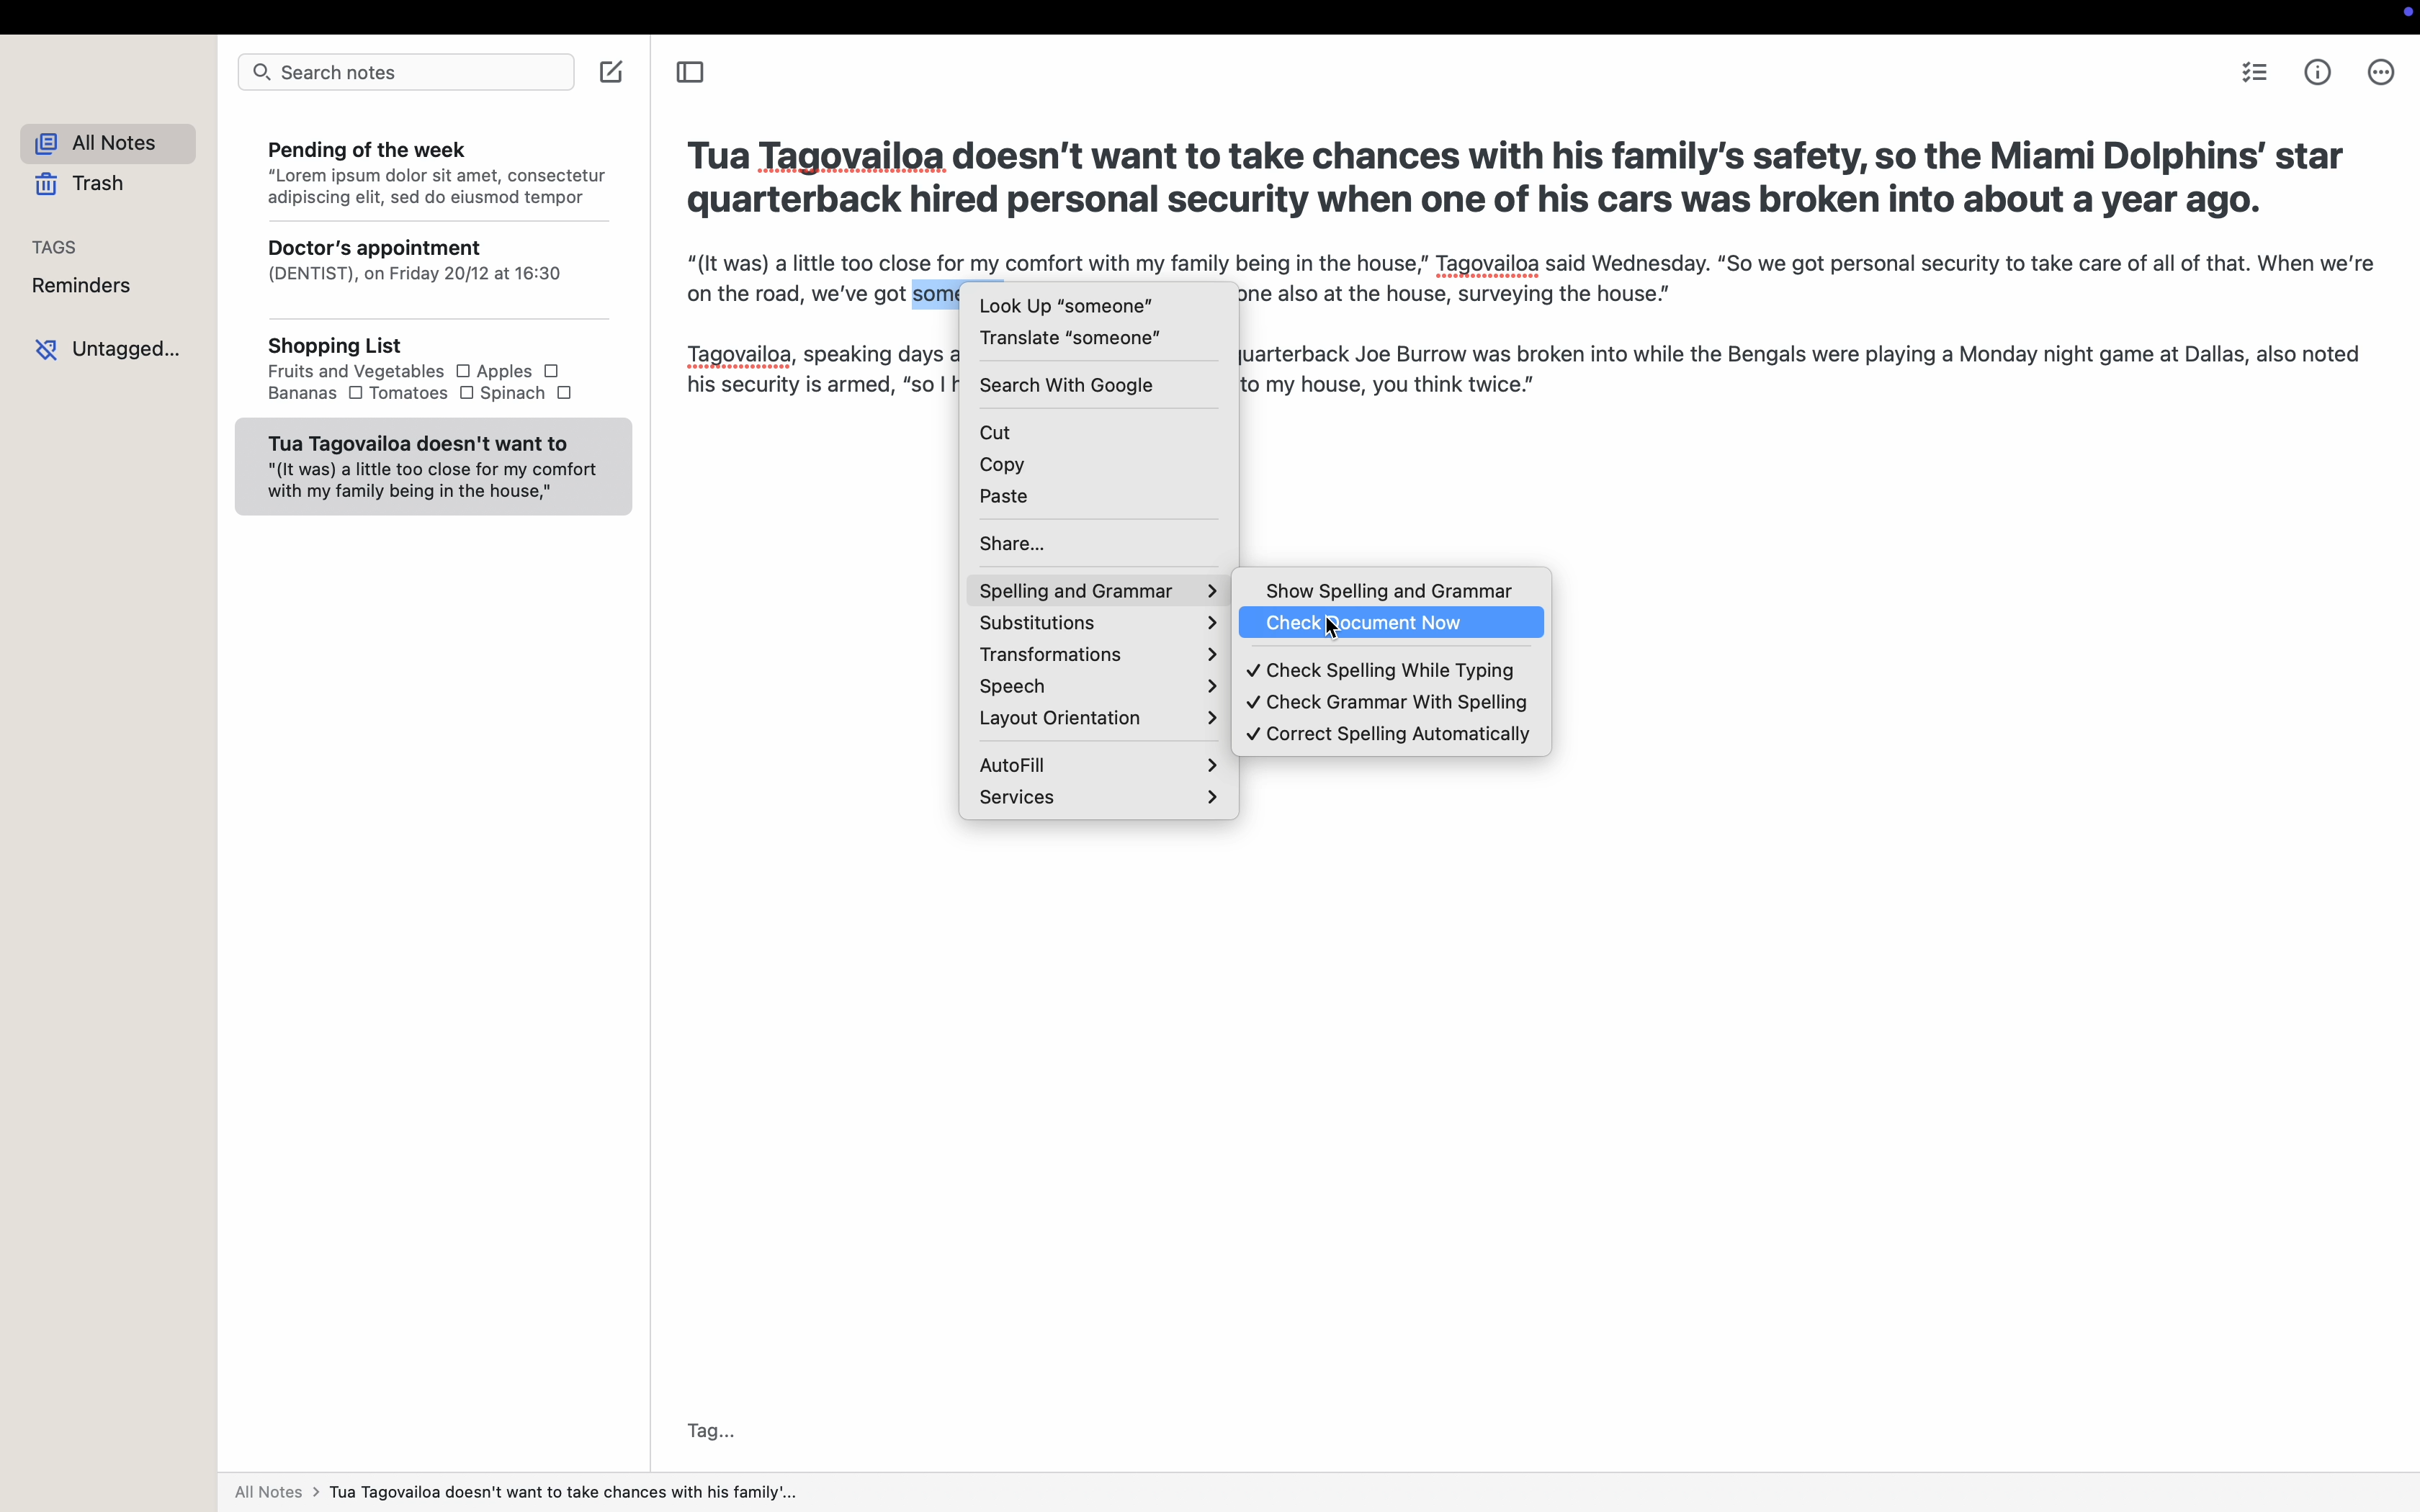 The image size is (2420, 1512). I want to click on paste, so click(1101, 501).